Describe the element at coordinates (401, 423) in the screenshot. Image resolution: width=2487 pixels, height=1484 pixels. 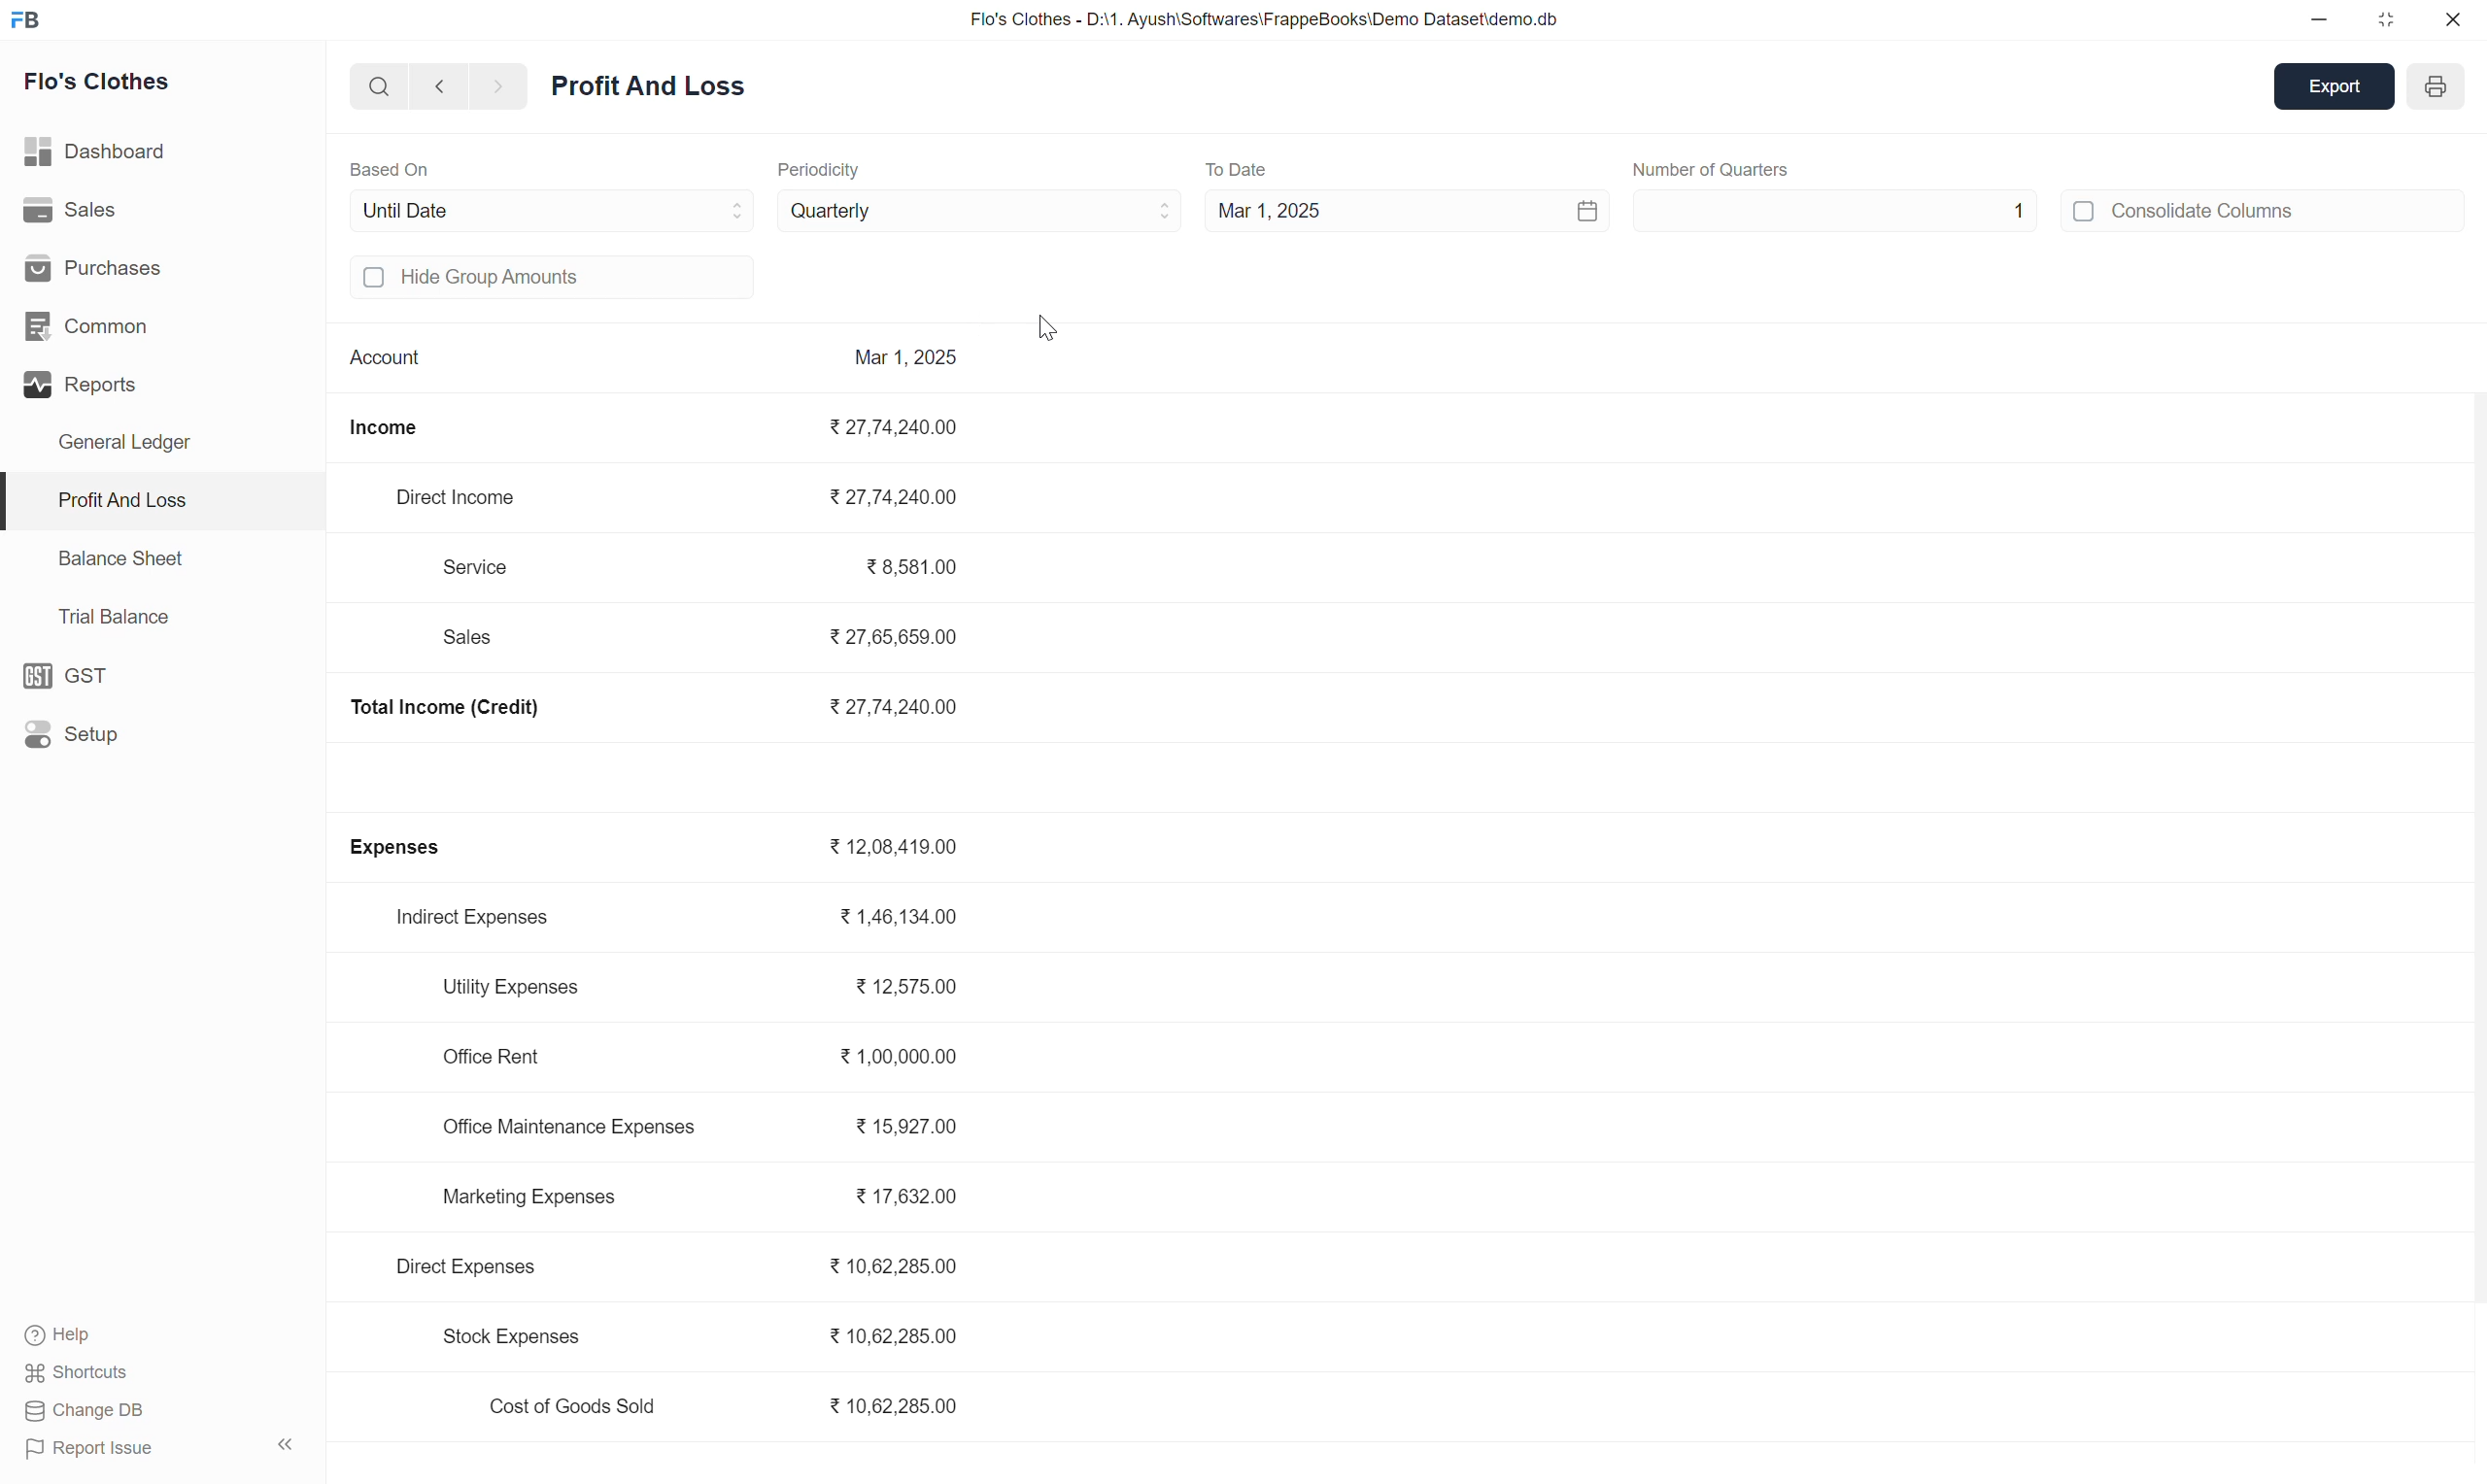
I see `Income` at that location.